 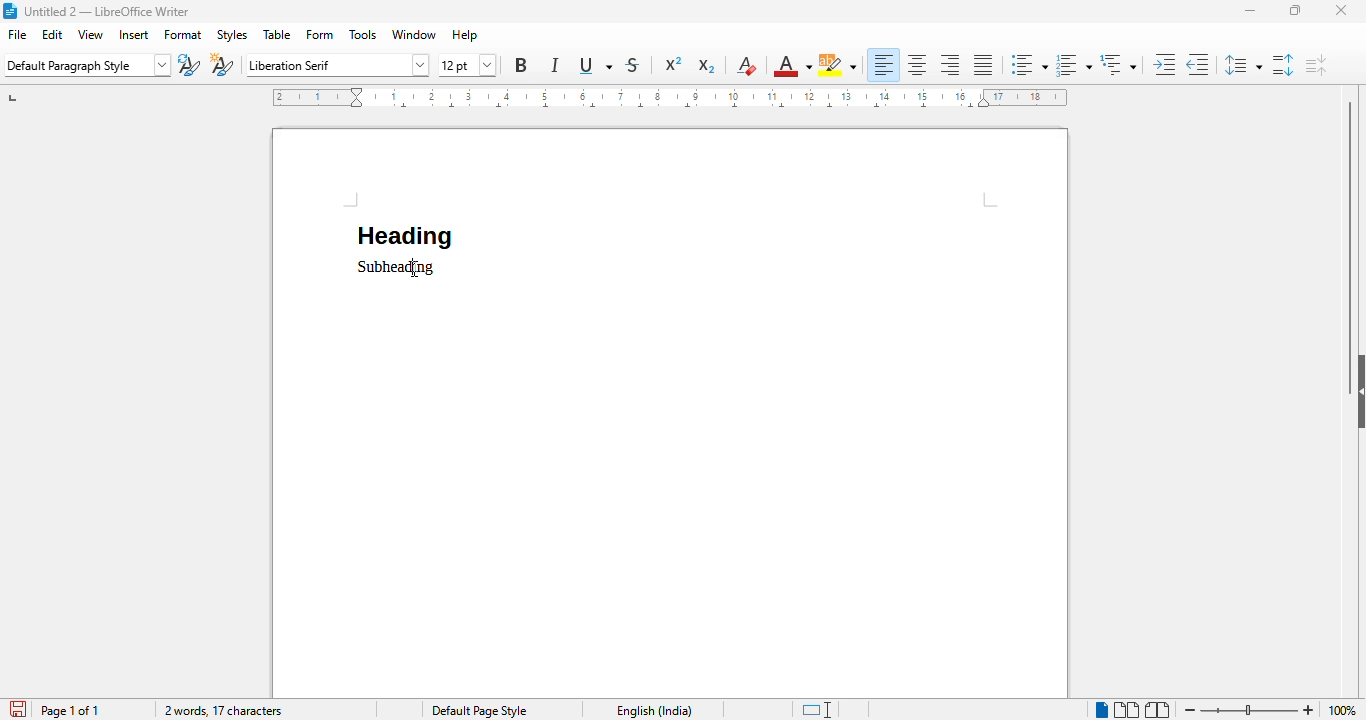 What do you see at coordinates (222, 65) in the screenshot?
I see `new style from selection` at bounding box center [222, 65].